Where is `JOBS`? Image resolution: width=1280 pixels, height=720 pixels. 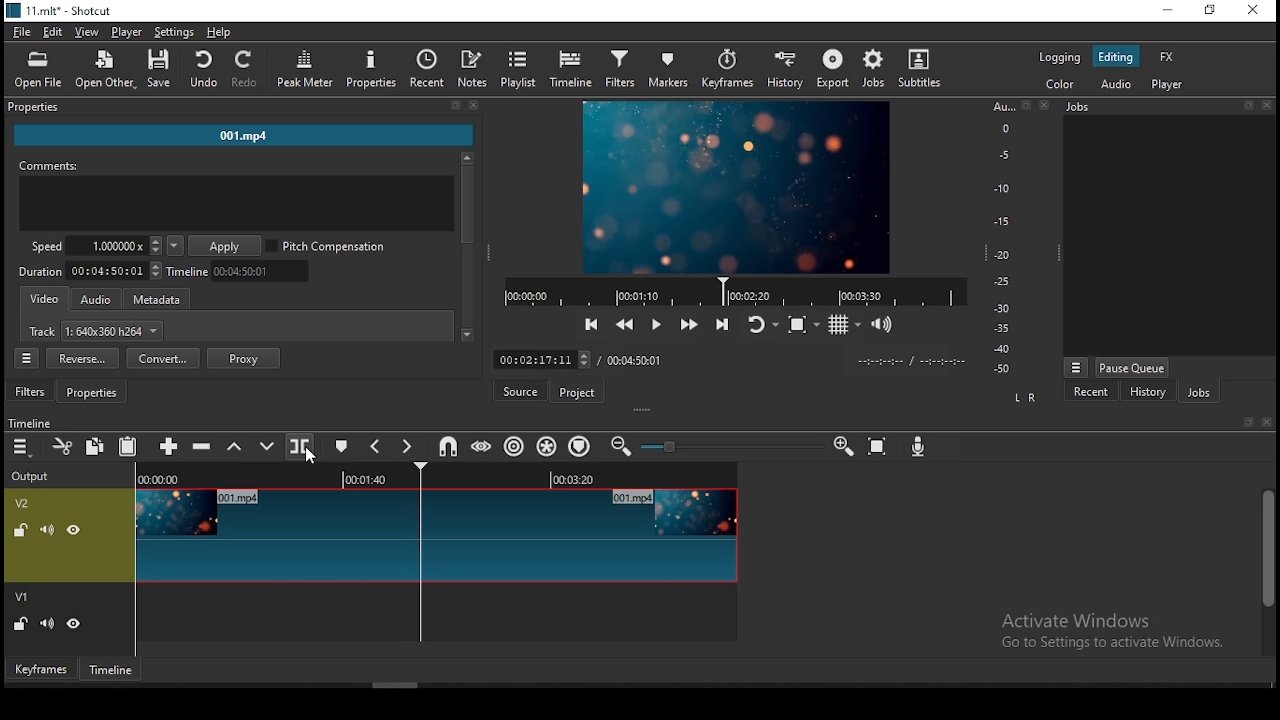
JOBS is located at coordinates (1166, 107).